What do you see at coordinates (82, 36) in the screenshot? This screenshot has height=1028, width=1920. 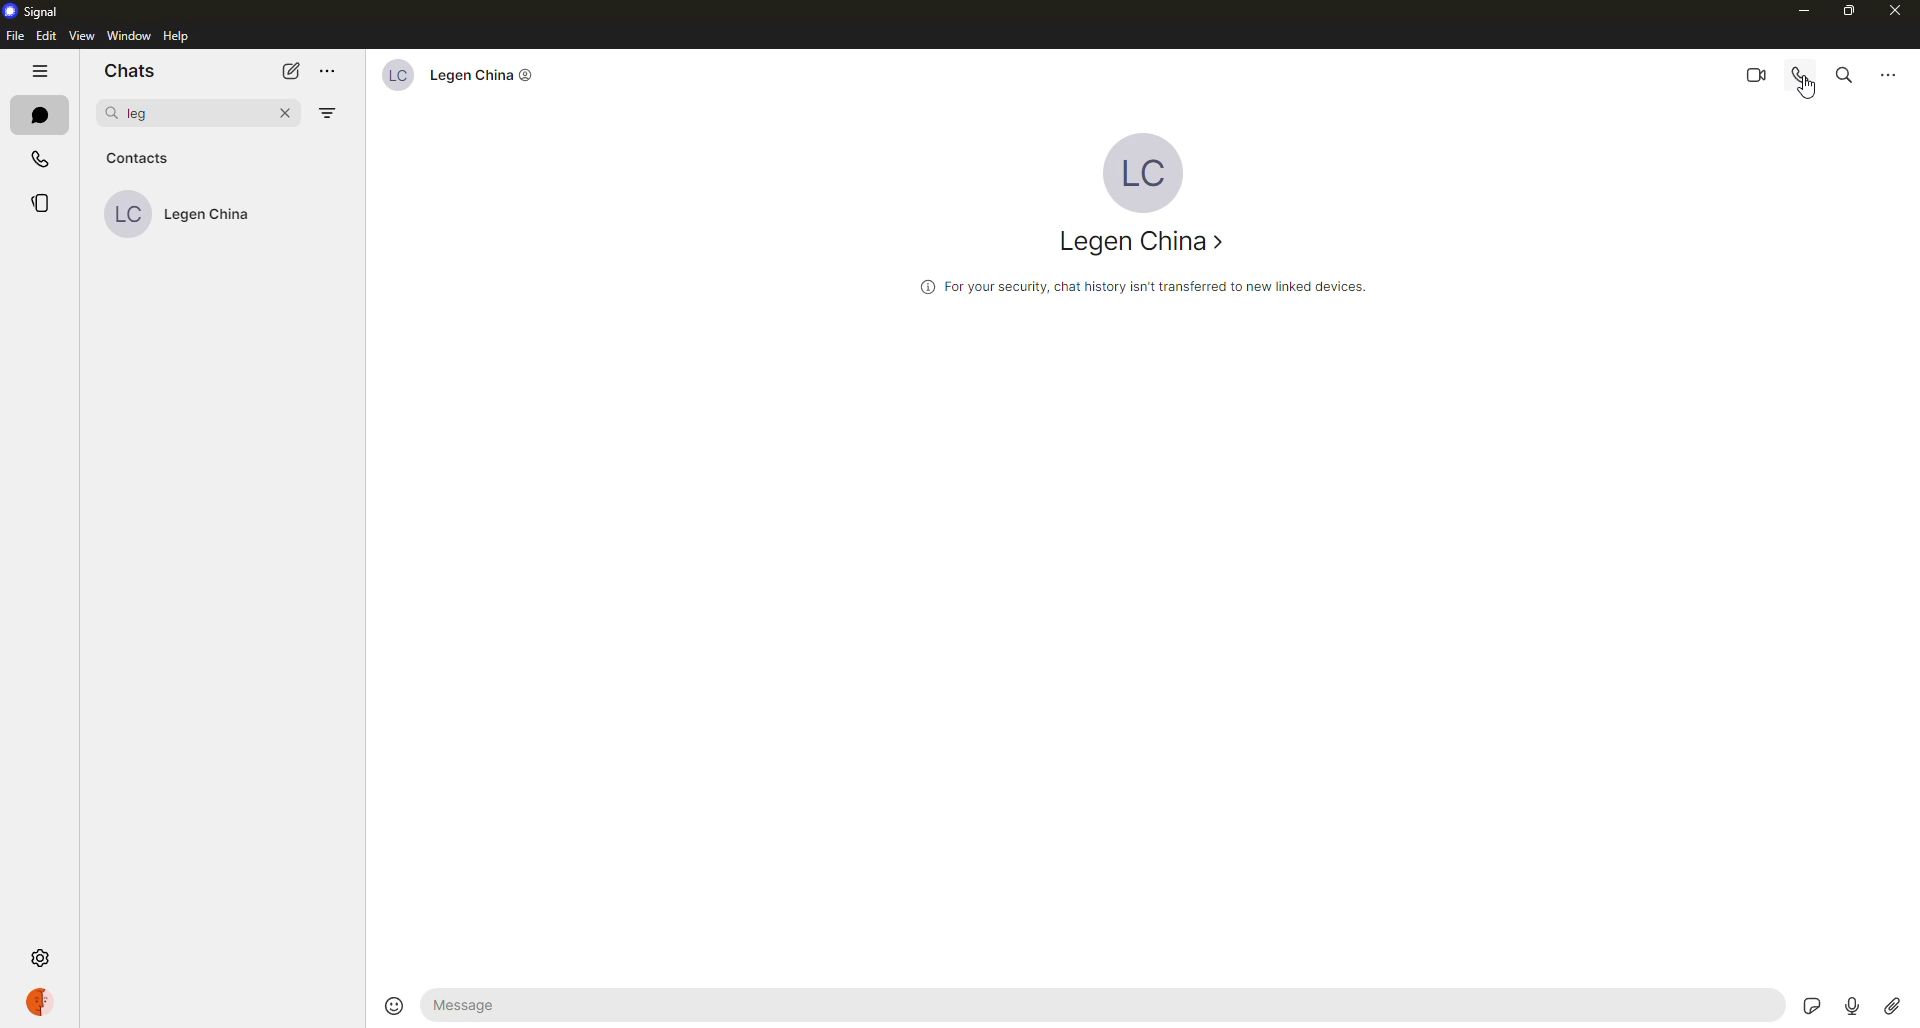 I see `view` at bounding box center [82, 36].